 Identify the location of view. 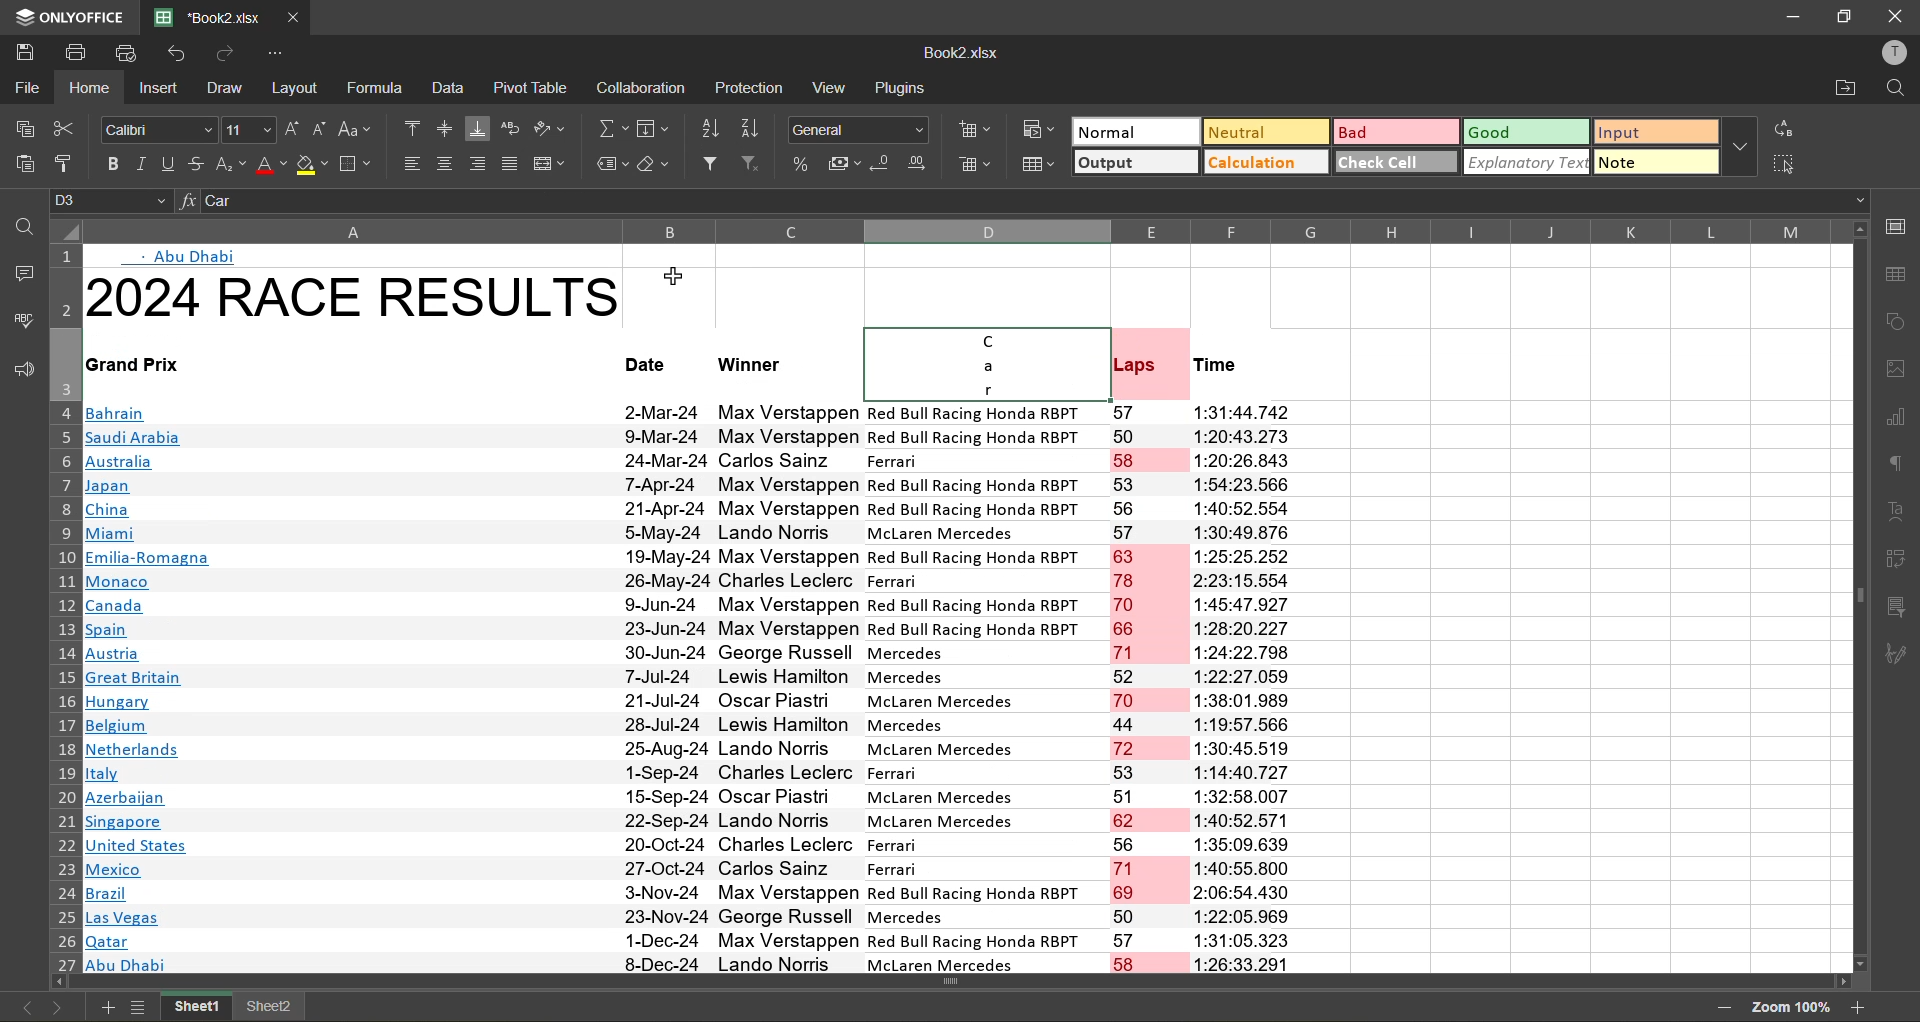
(835, 90).